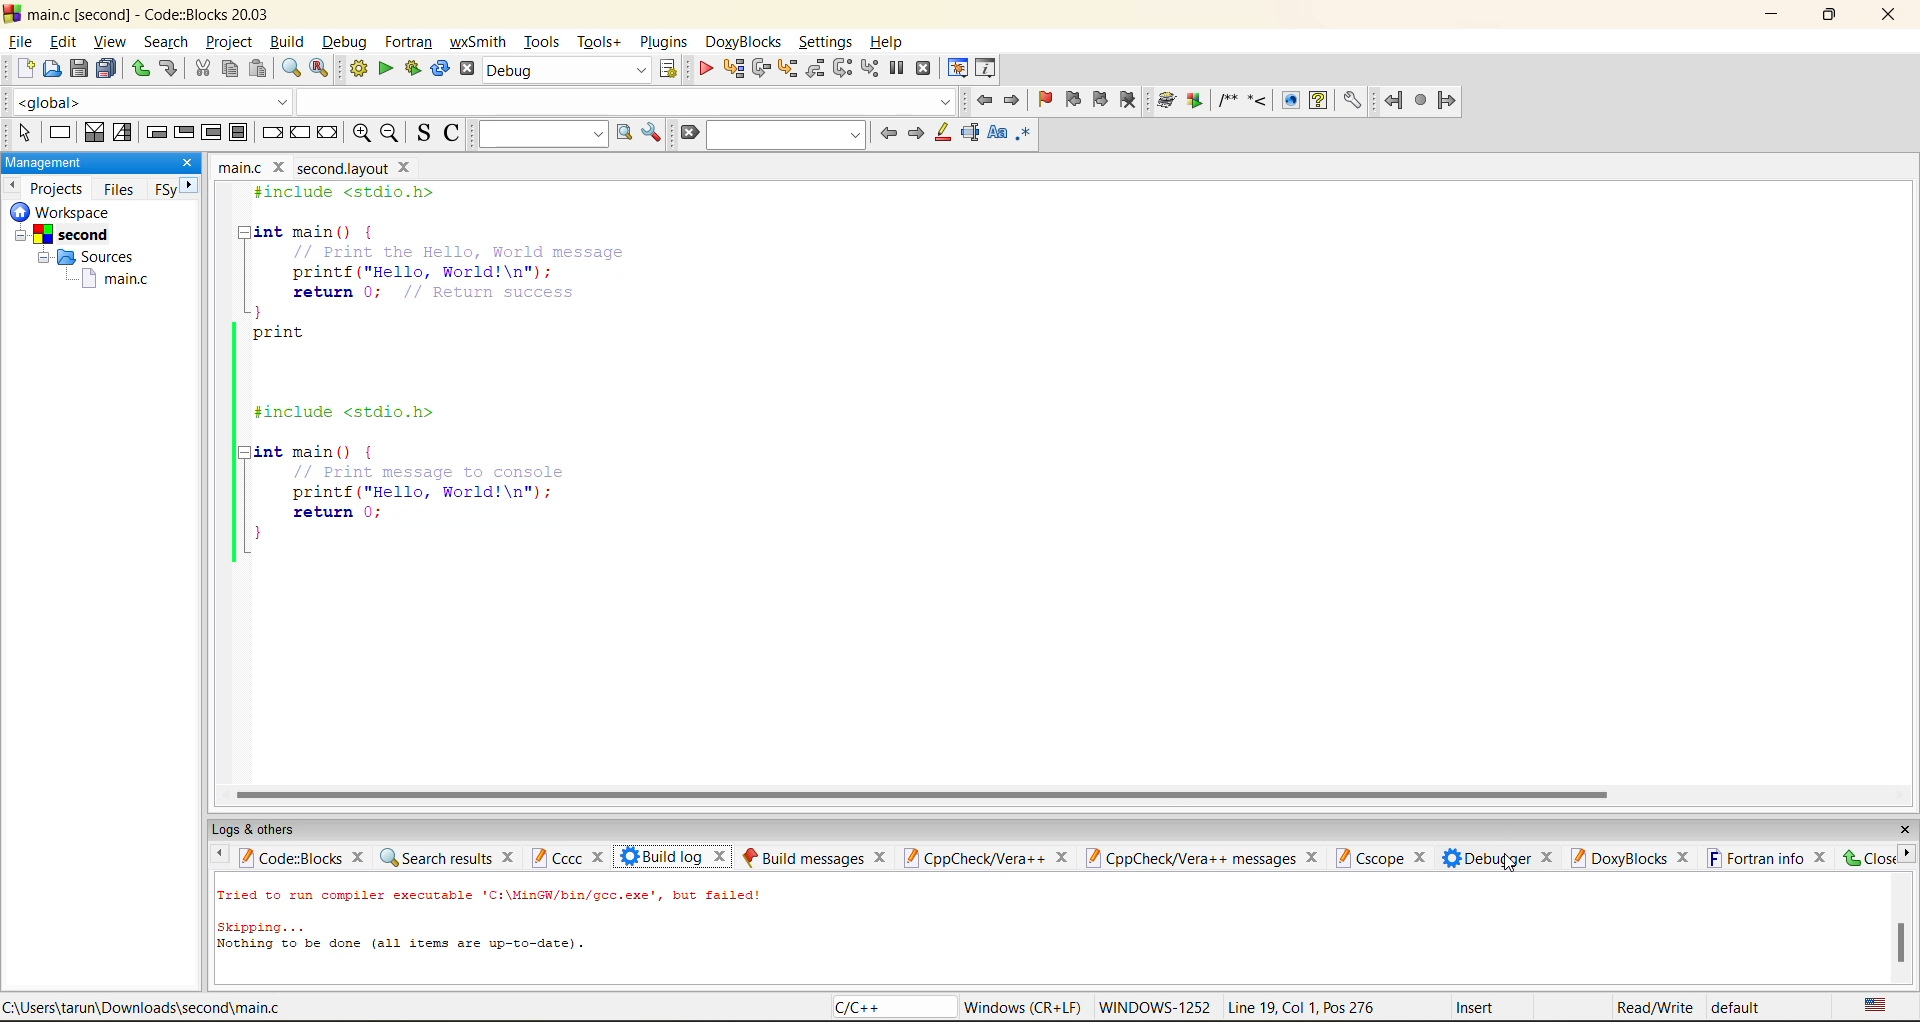 The height and width of the screenshot is (1022, 1920). I want to click on zoom out, so click(390, 134).